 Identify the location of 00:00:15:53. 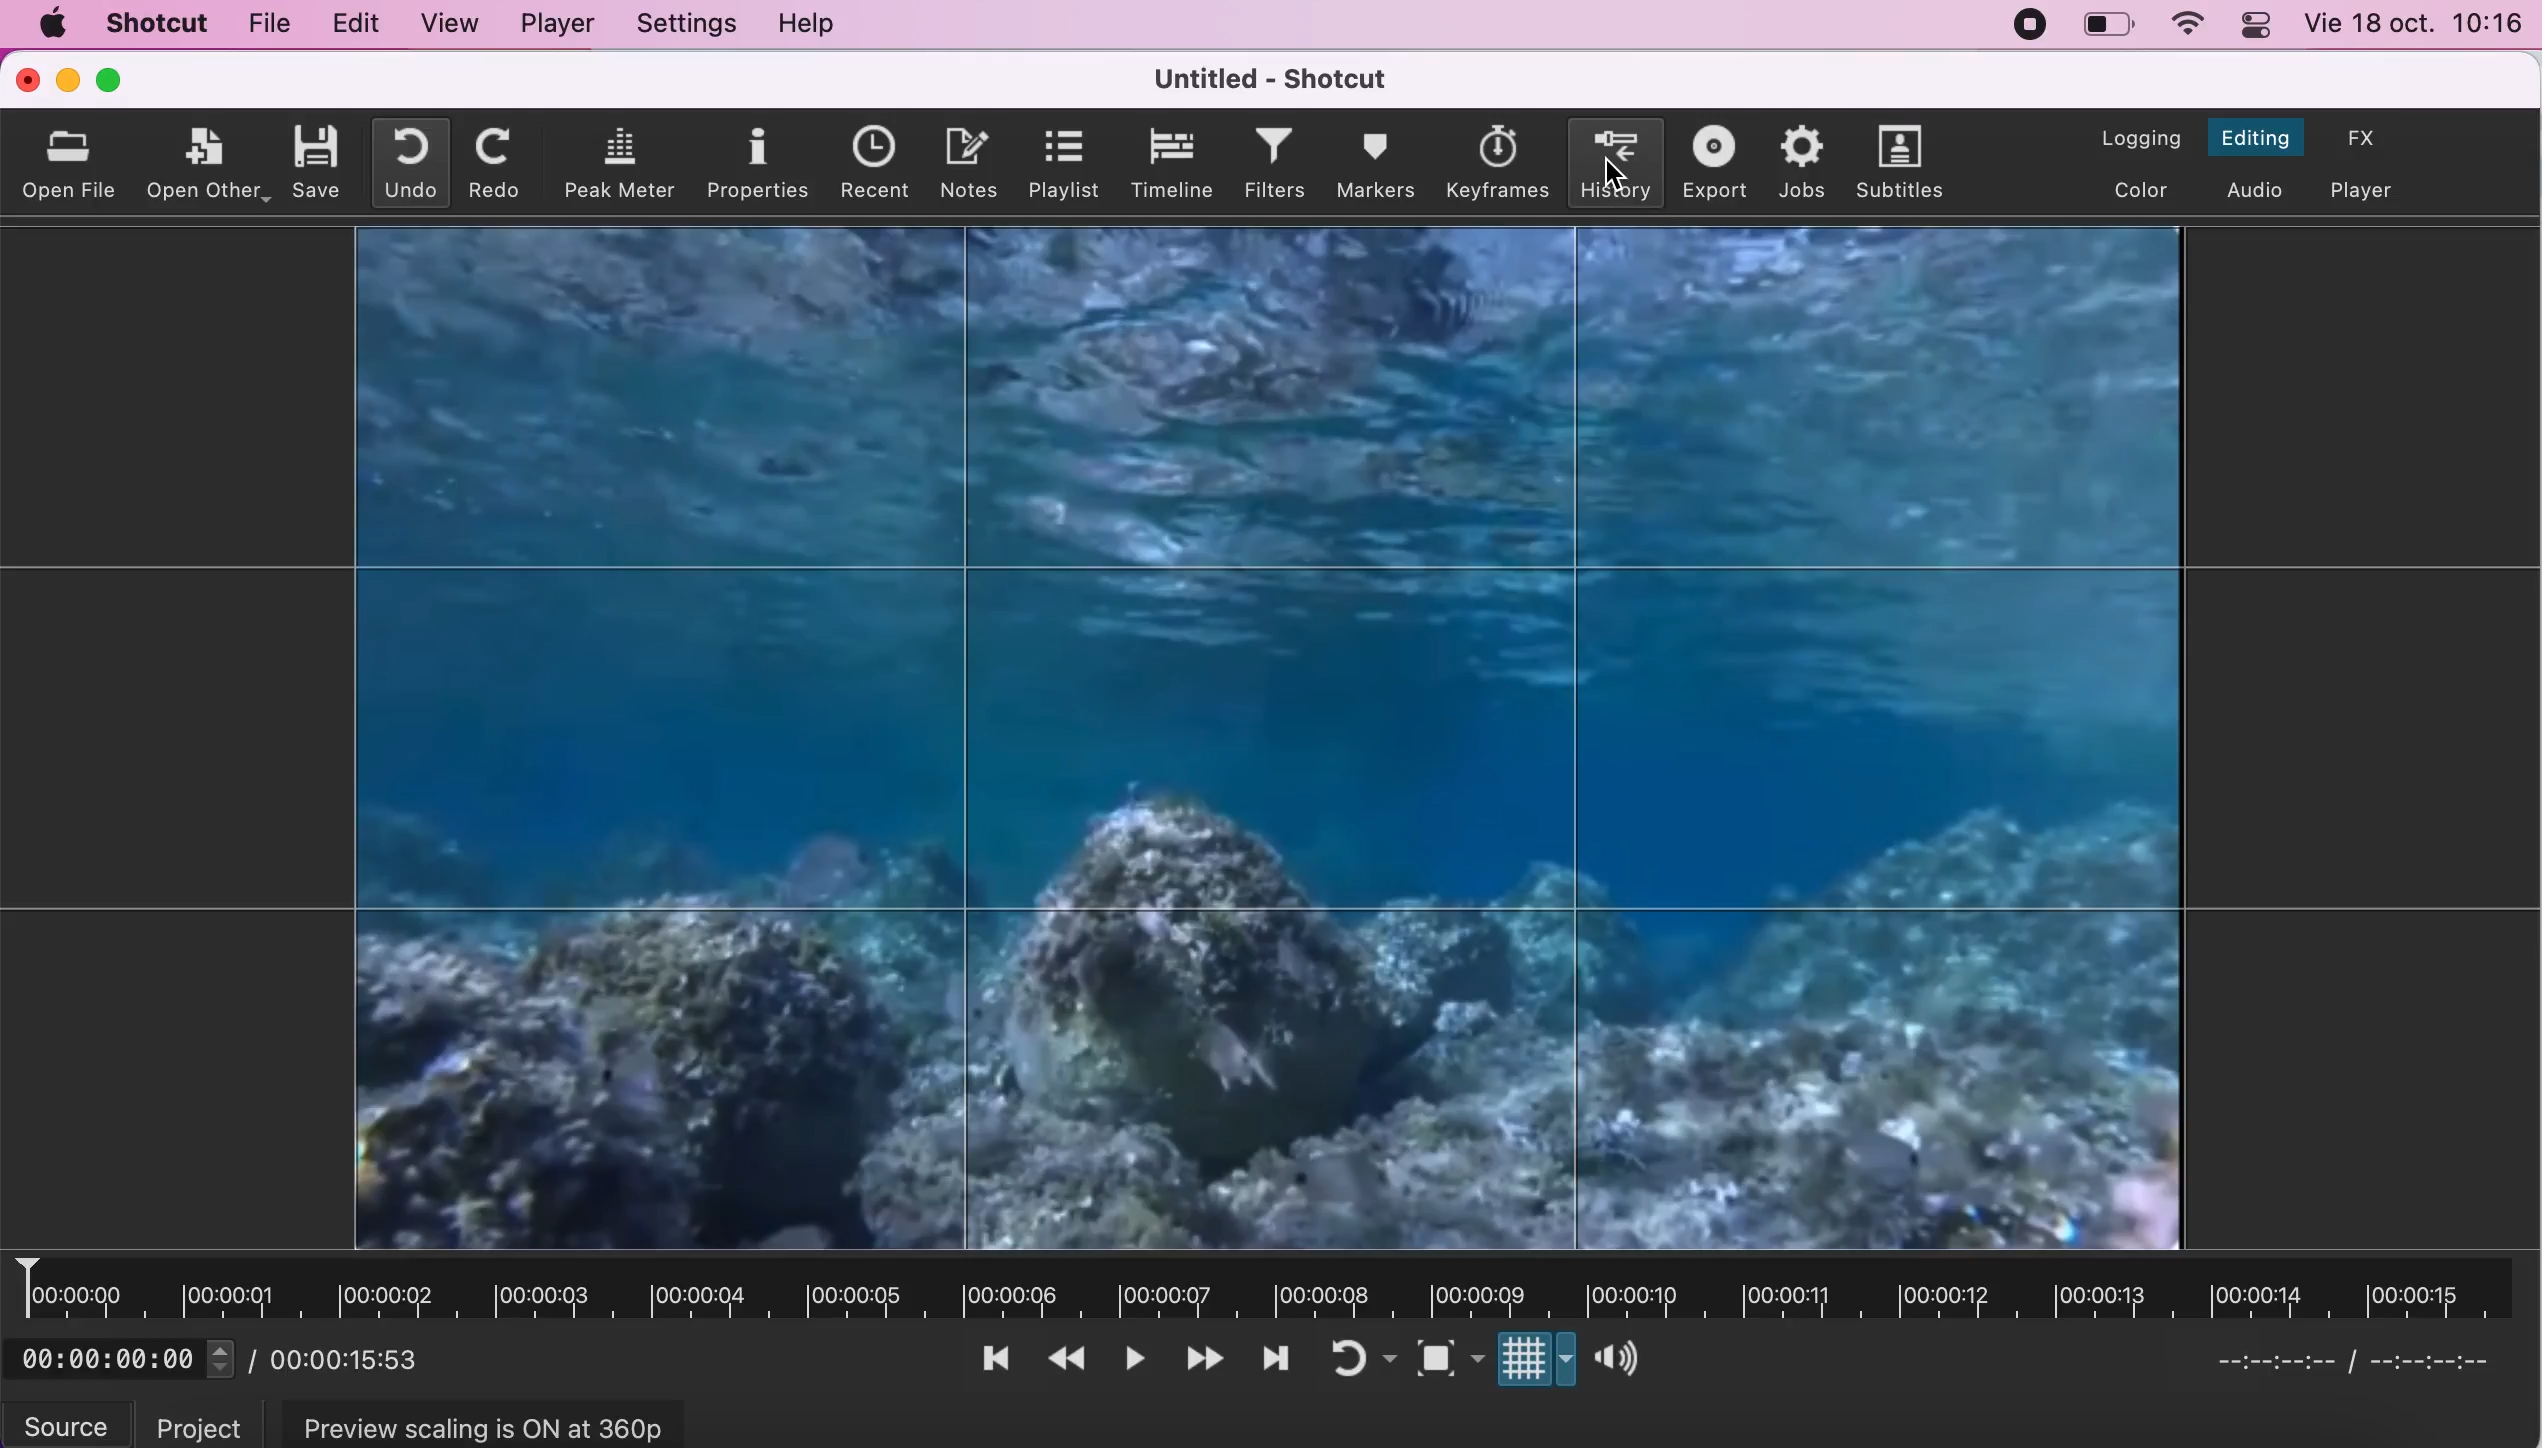
(353, 1361).